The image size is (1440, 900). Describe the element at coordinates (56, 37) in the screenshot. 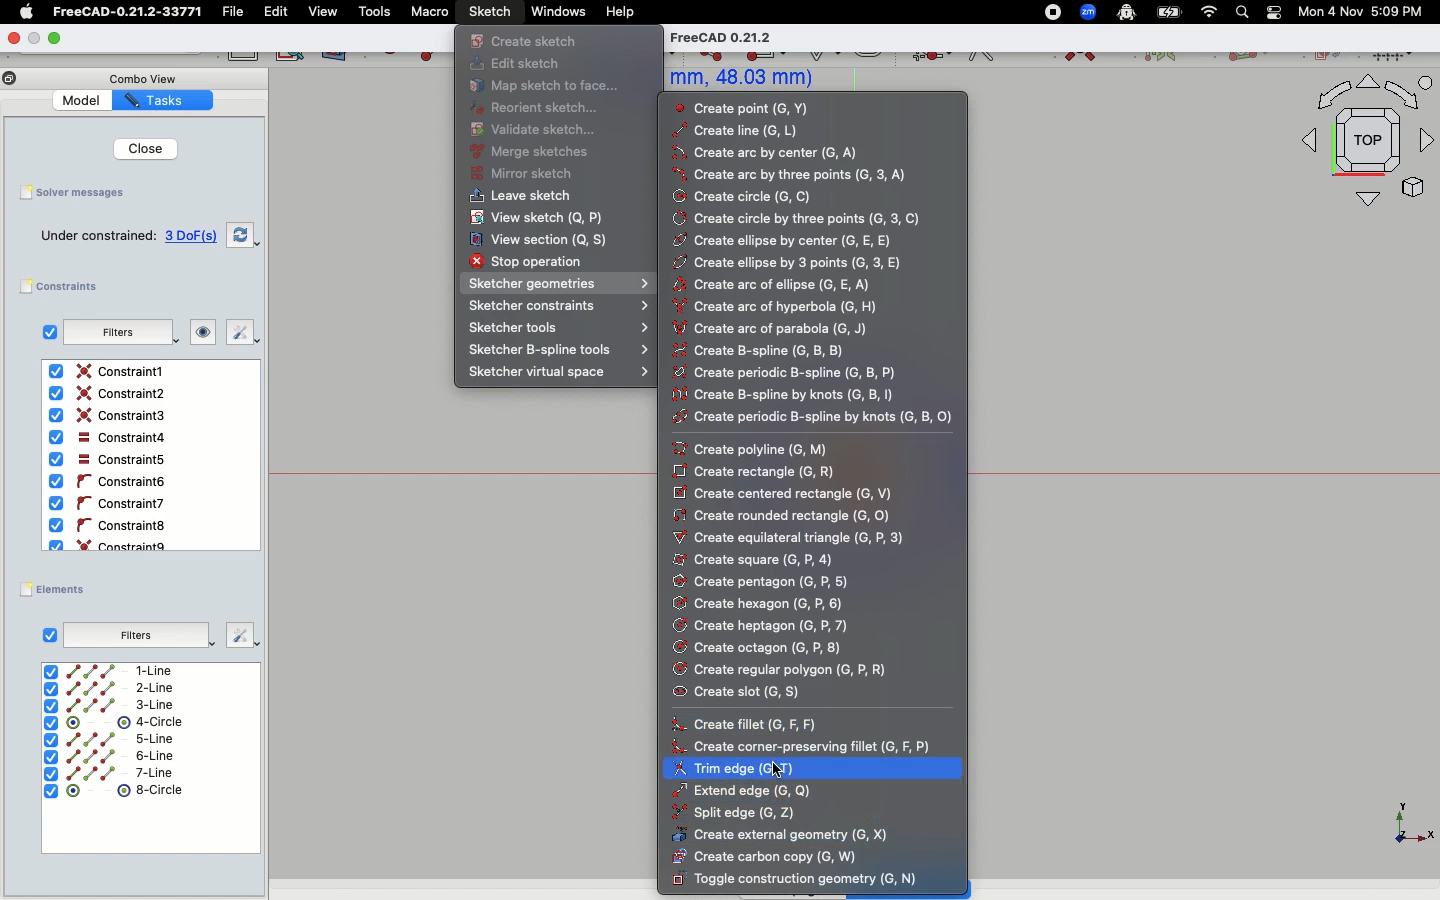

I see `Expand` at that location.